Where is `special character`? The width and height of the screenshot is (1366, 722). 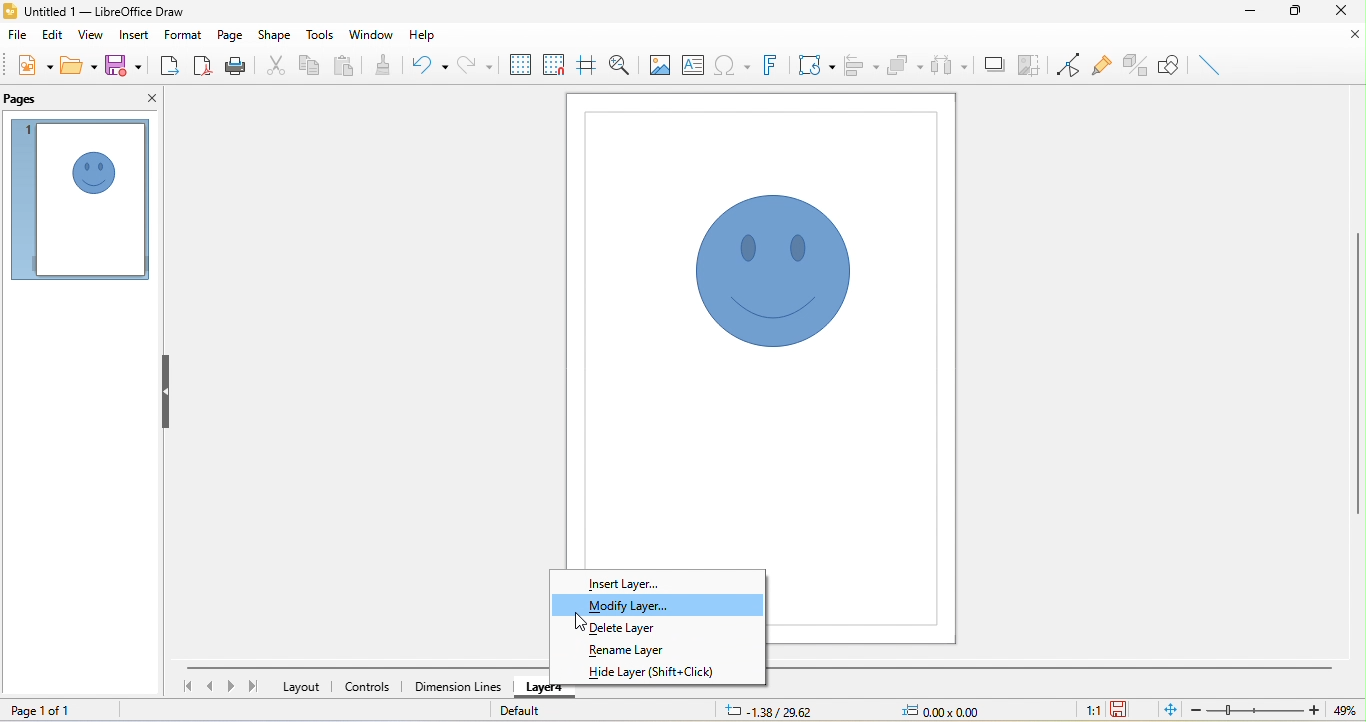 special character is located at coordinates (731, 64).